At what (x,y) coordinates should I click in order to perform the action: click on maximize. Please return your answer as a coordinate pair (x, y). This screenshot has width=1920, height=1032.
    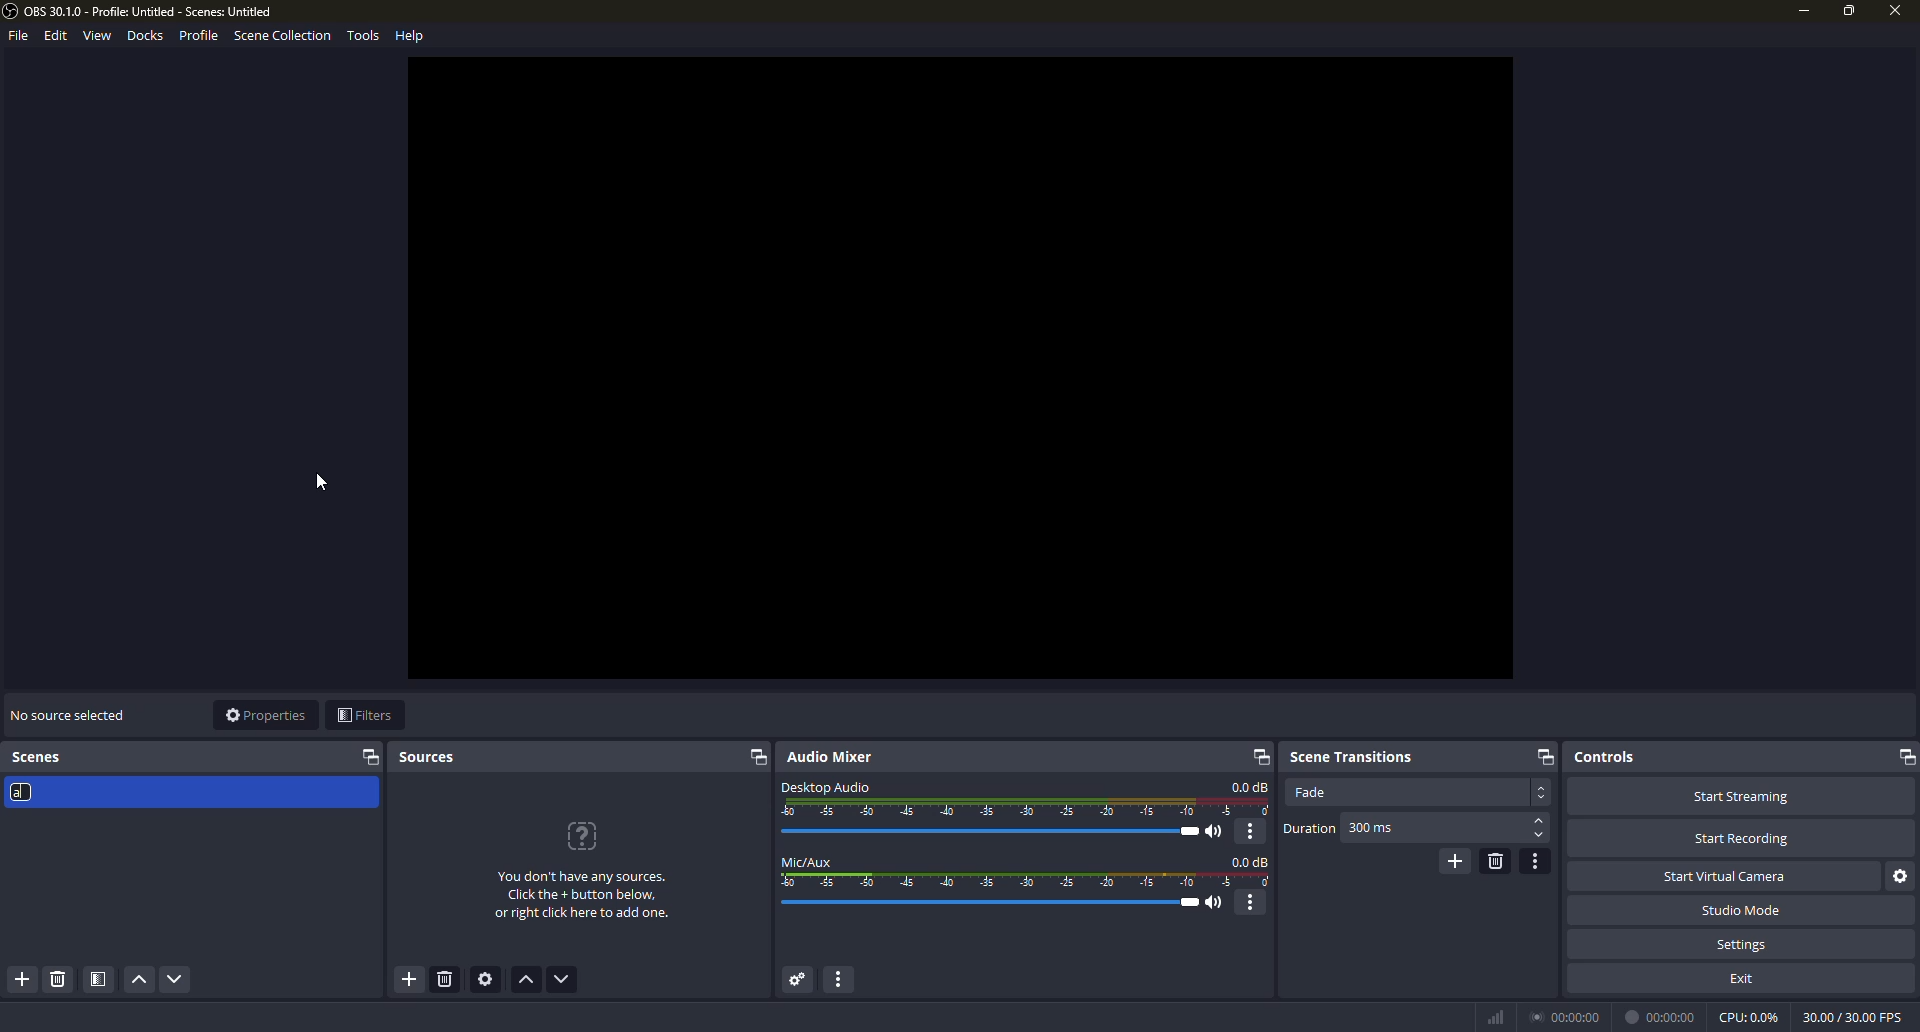
    Looking at the image, I should click on (1849, 10).